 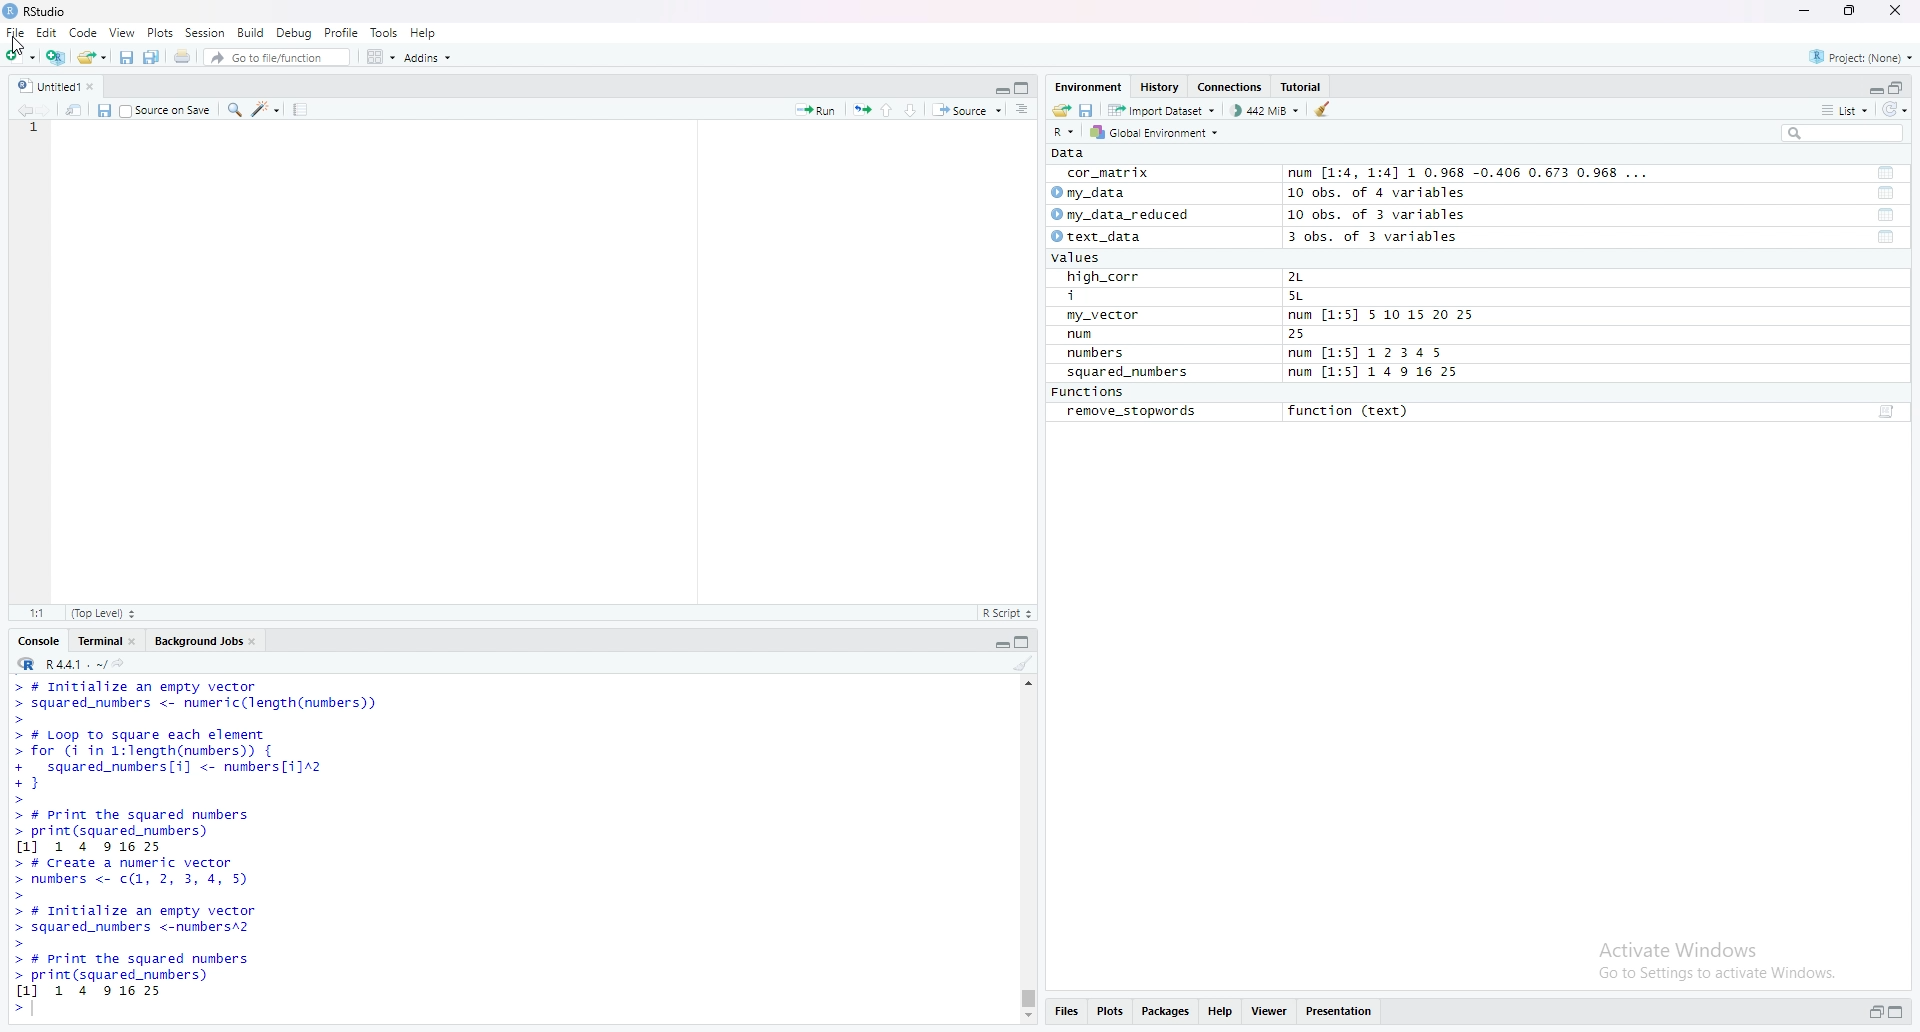 I want to click on my_data, so click(x=1100, y=192).